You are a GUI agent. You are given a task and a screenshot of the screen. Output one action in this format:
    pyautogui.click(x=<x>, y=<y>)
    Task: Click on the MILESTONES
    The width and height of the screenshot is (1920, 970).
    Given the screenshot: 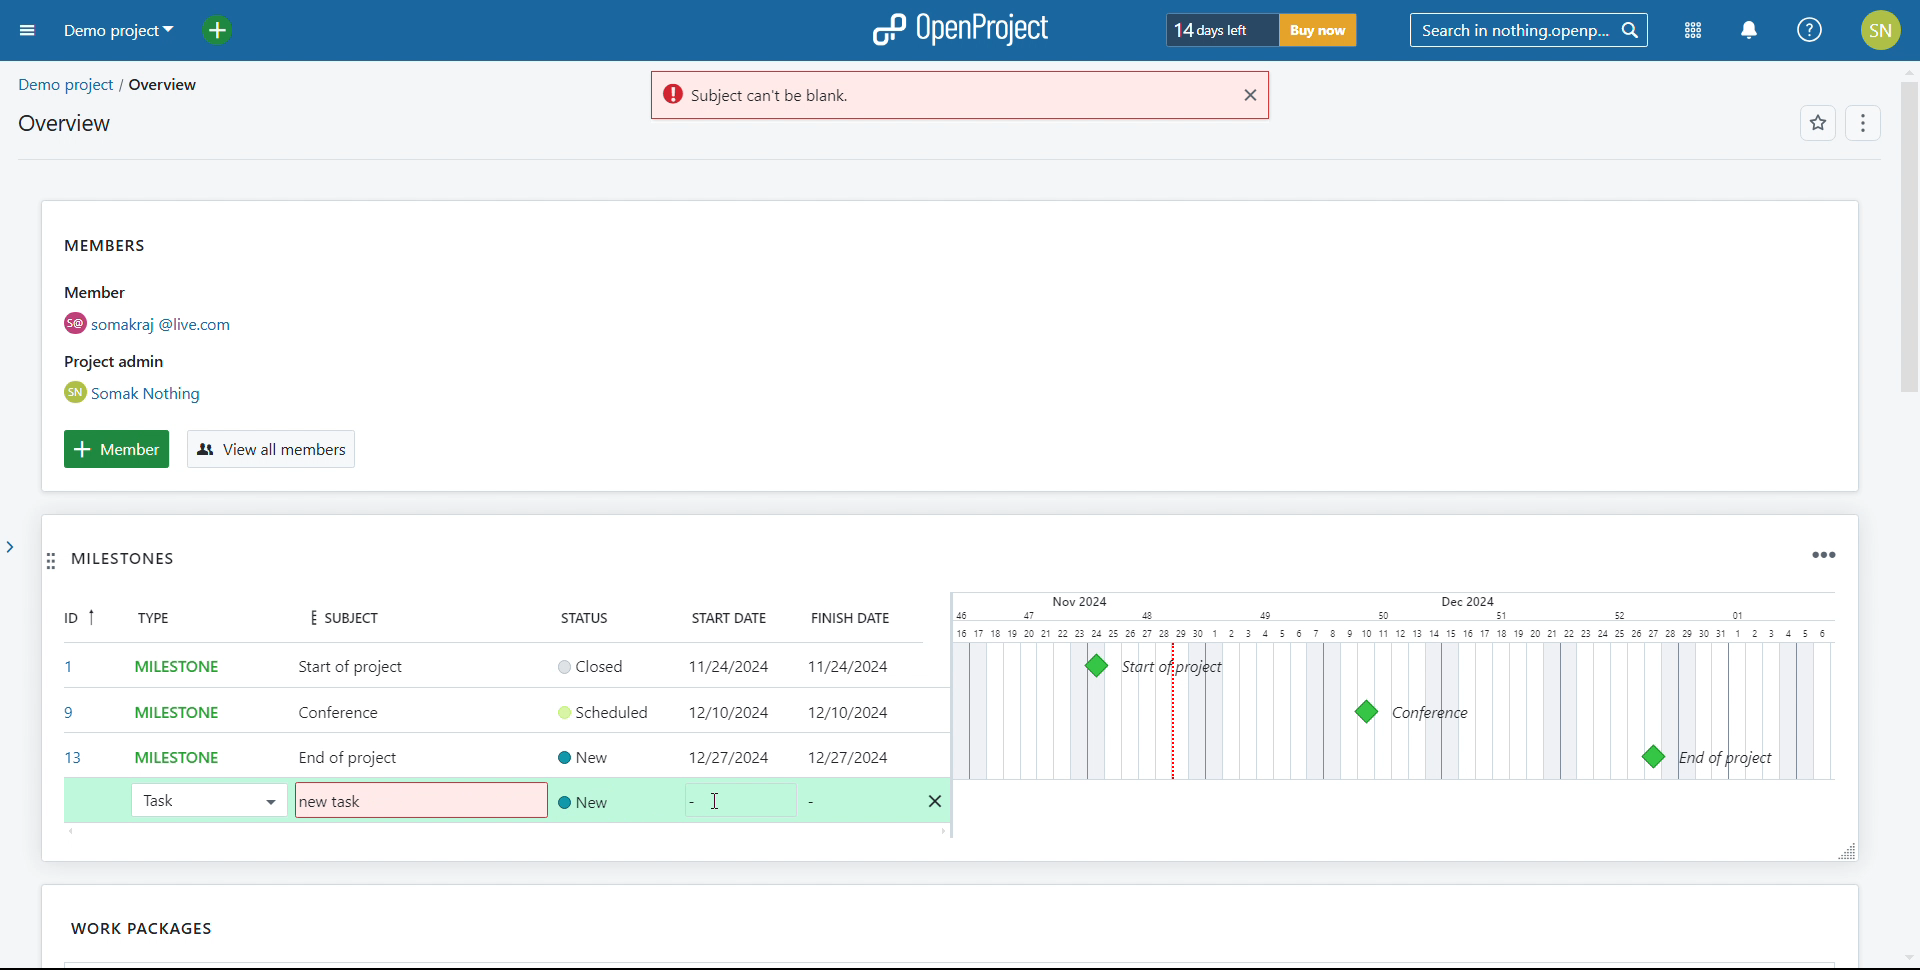 What is the action you would take?
    pyautogui.click(x=149, y=564)
    